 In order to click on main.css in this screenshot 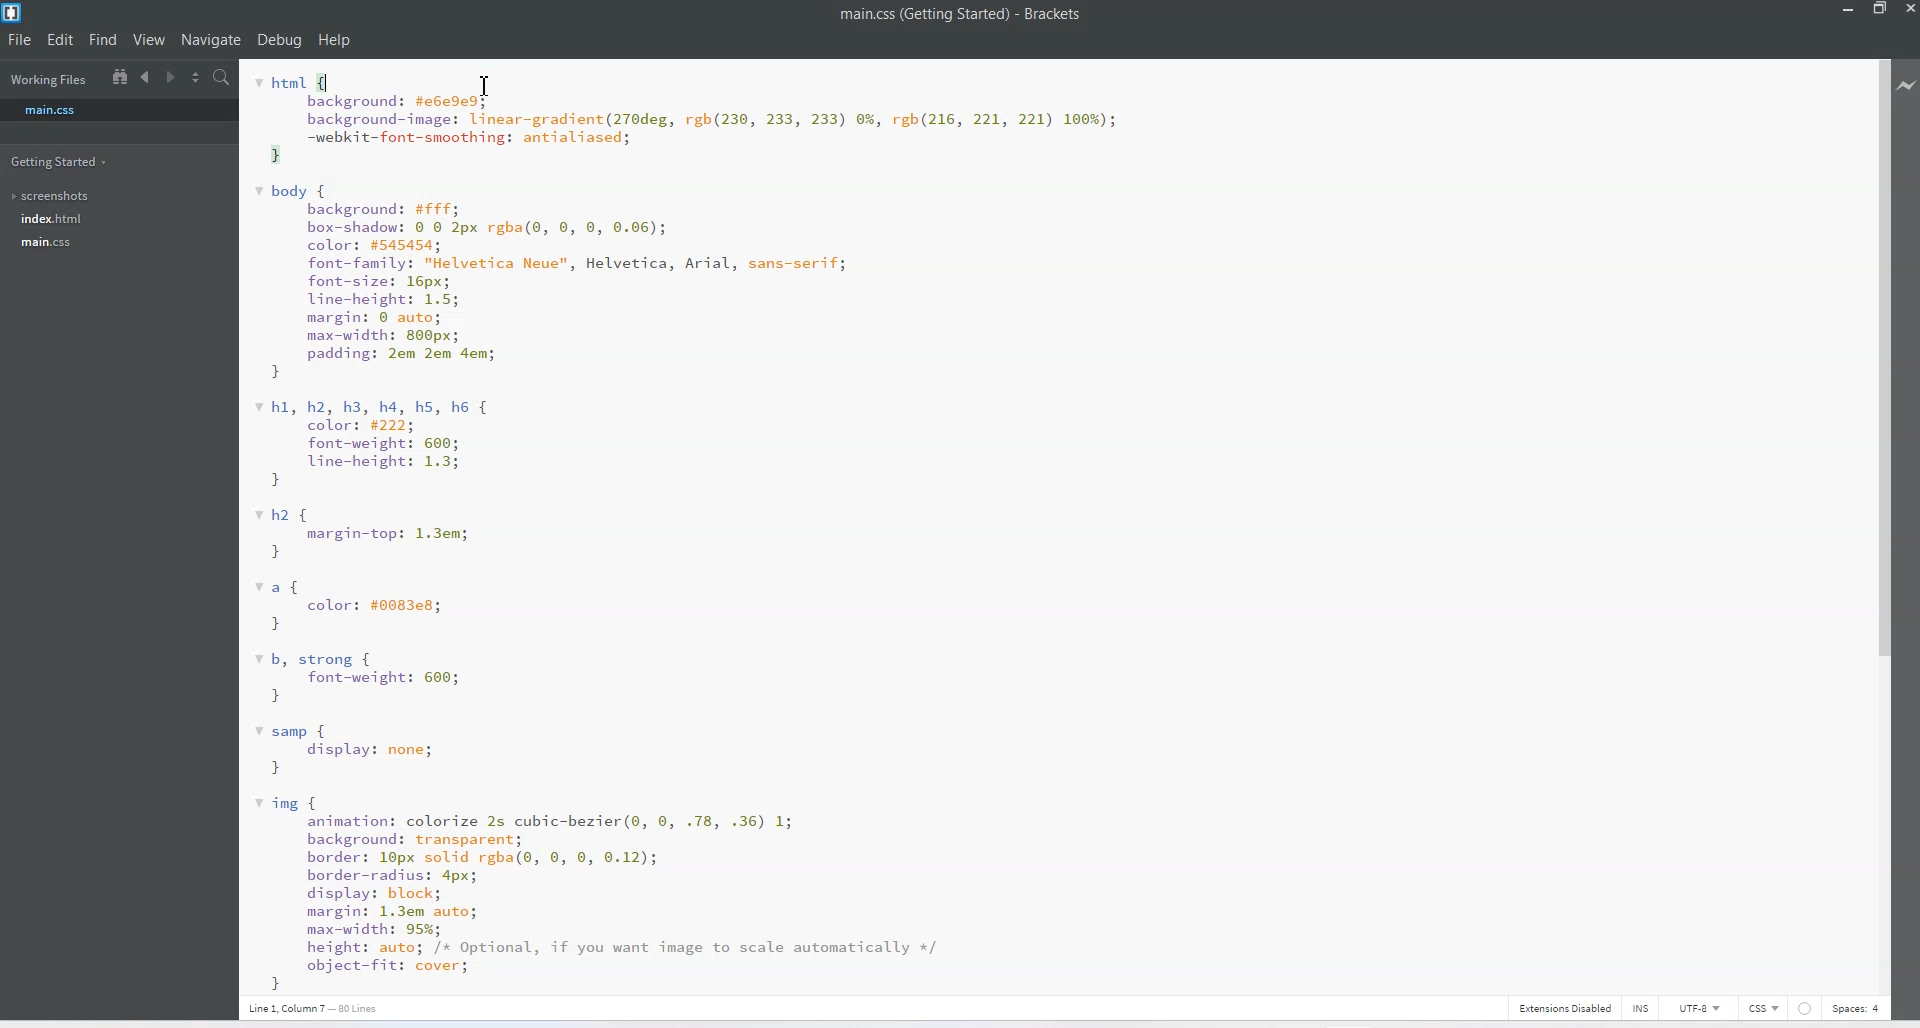, I will do `click(49, 242)`.